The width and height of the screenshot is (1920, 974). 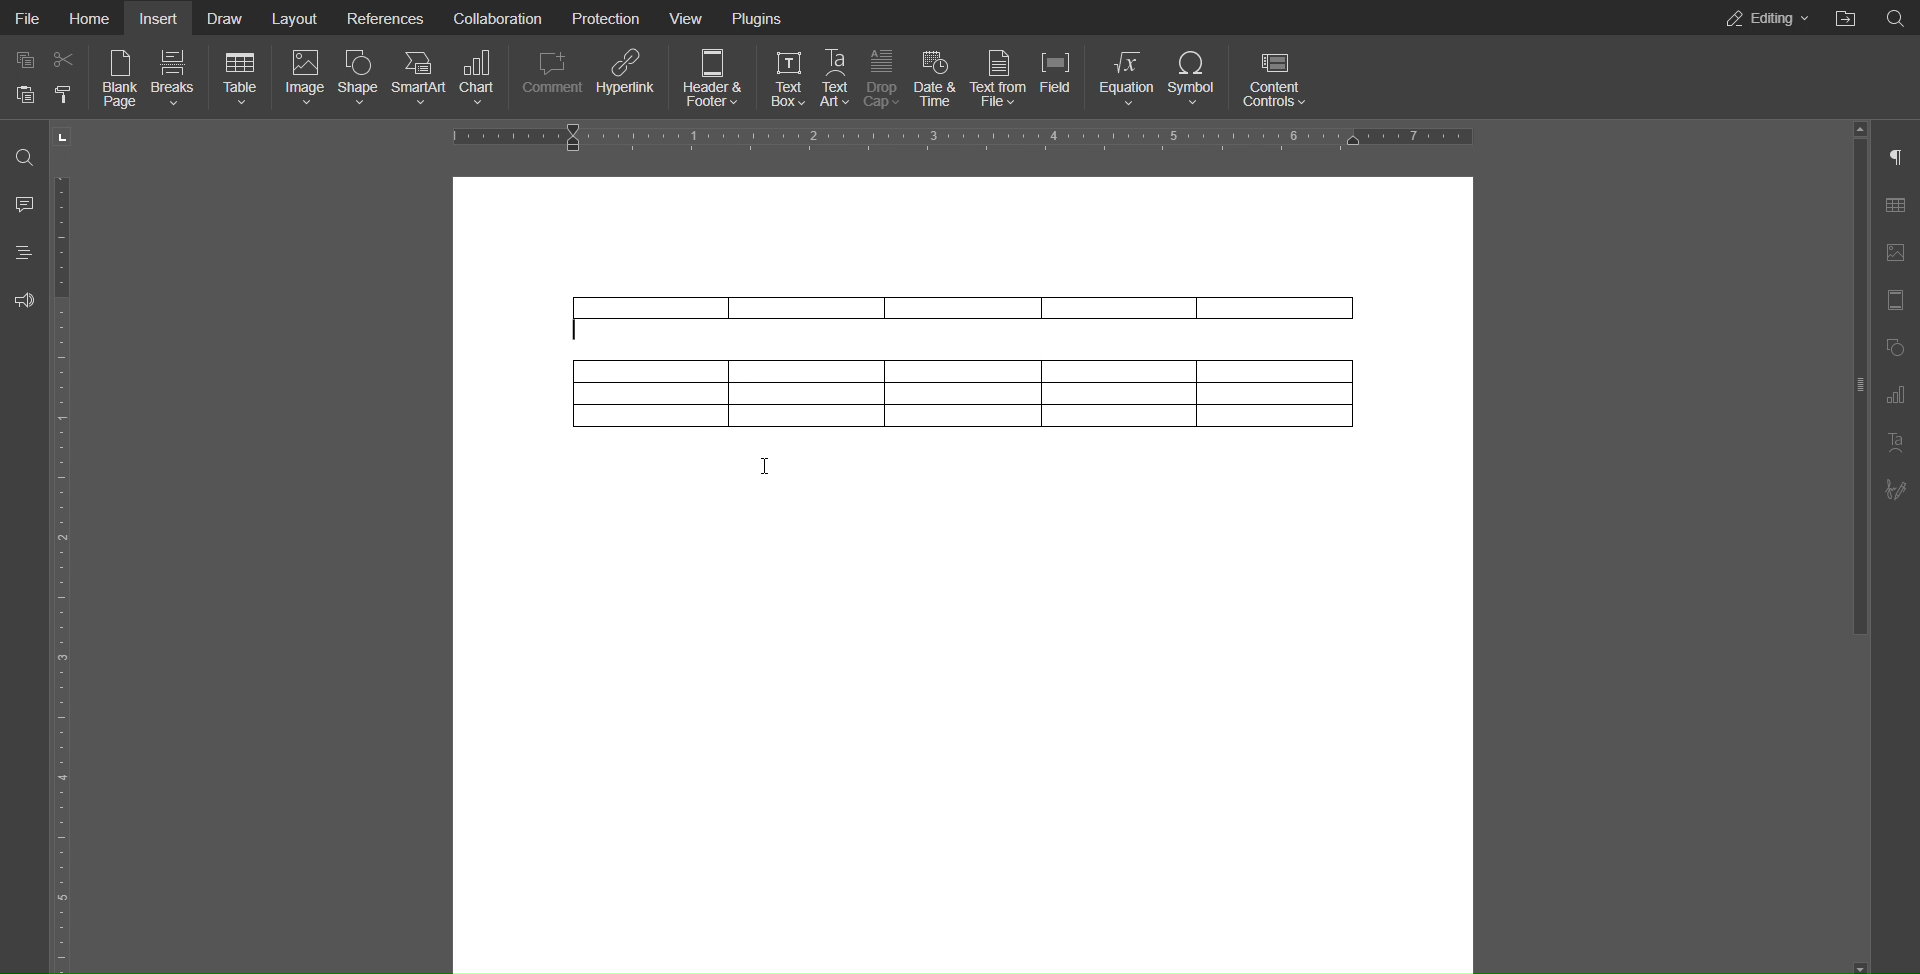 What do you see at coordinates (709, 79) in the screenshot?
I see `Header Footer` at bounding box center [709, 79].